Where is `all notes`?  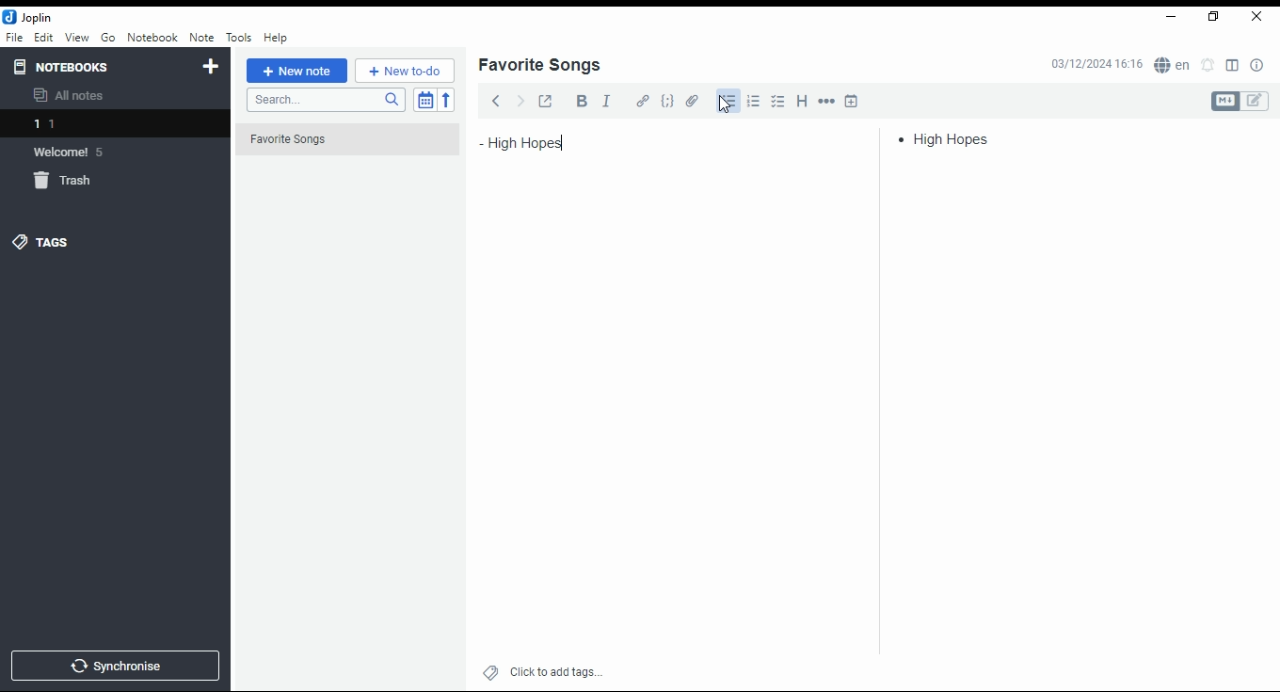
all notes is located at coordinates (74, 96).